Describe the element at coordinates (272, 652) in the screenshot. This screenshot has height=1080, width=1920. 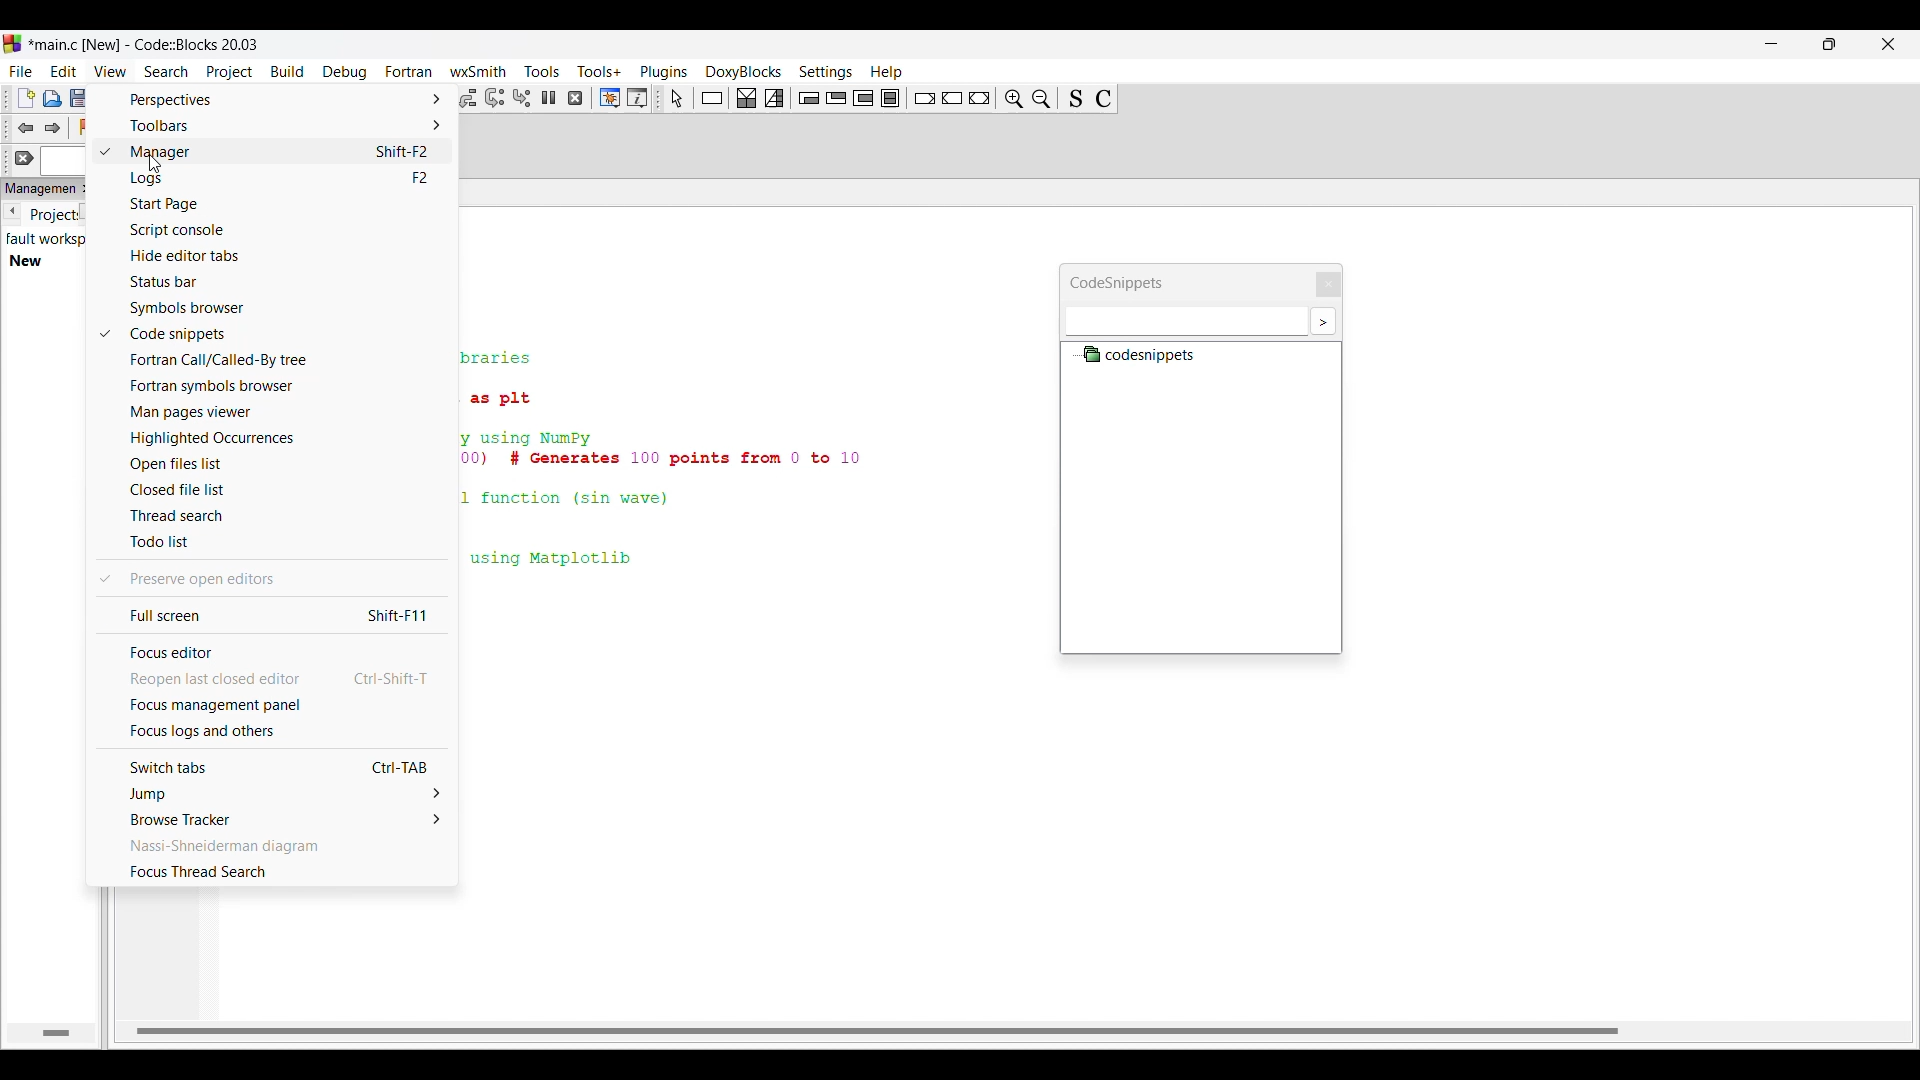
I see `Focus editor` at that location.